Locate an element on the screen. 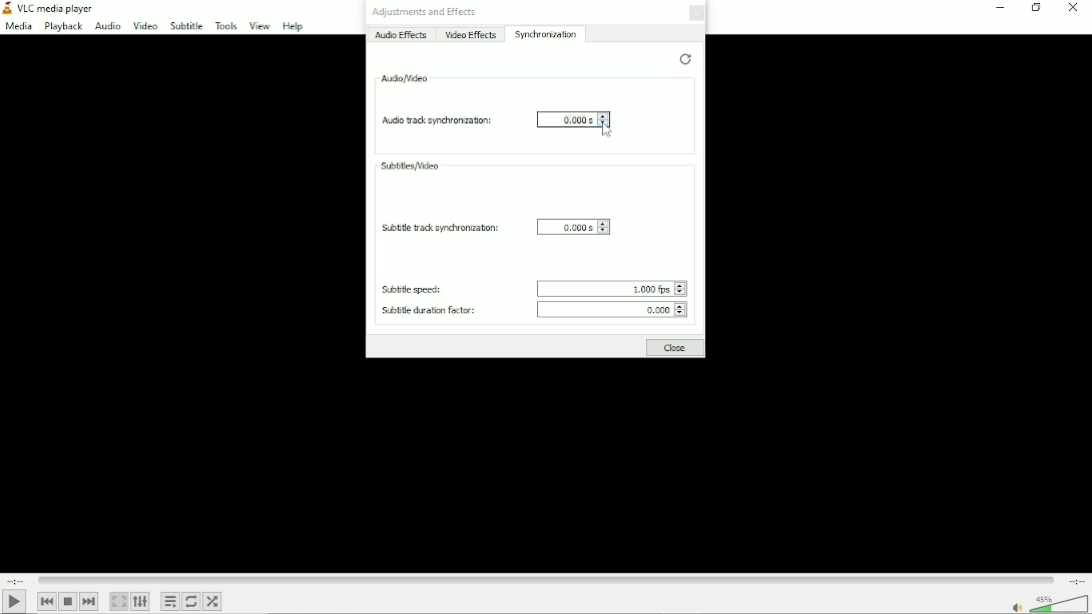 This screenshot has width=1092, height=614. Video is located at coordinates (144, 26).